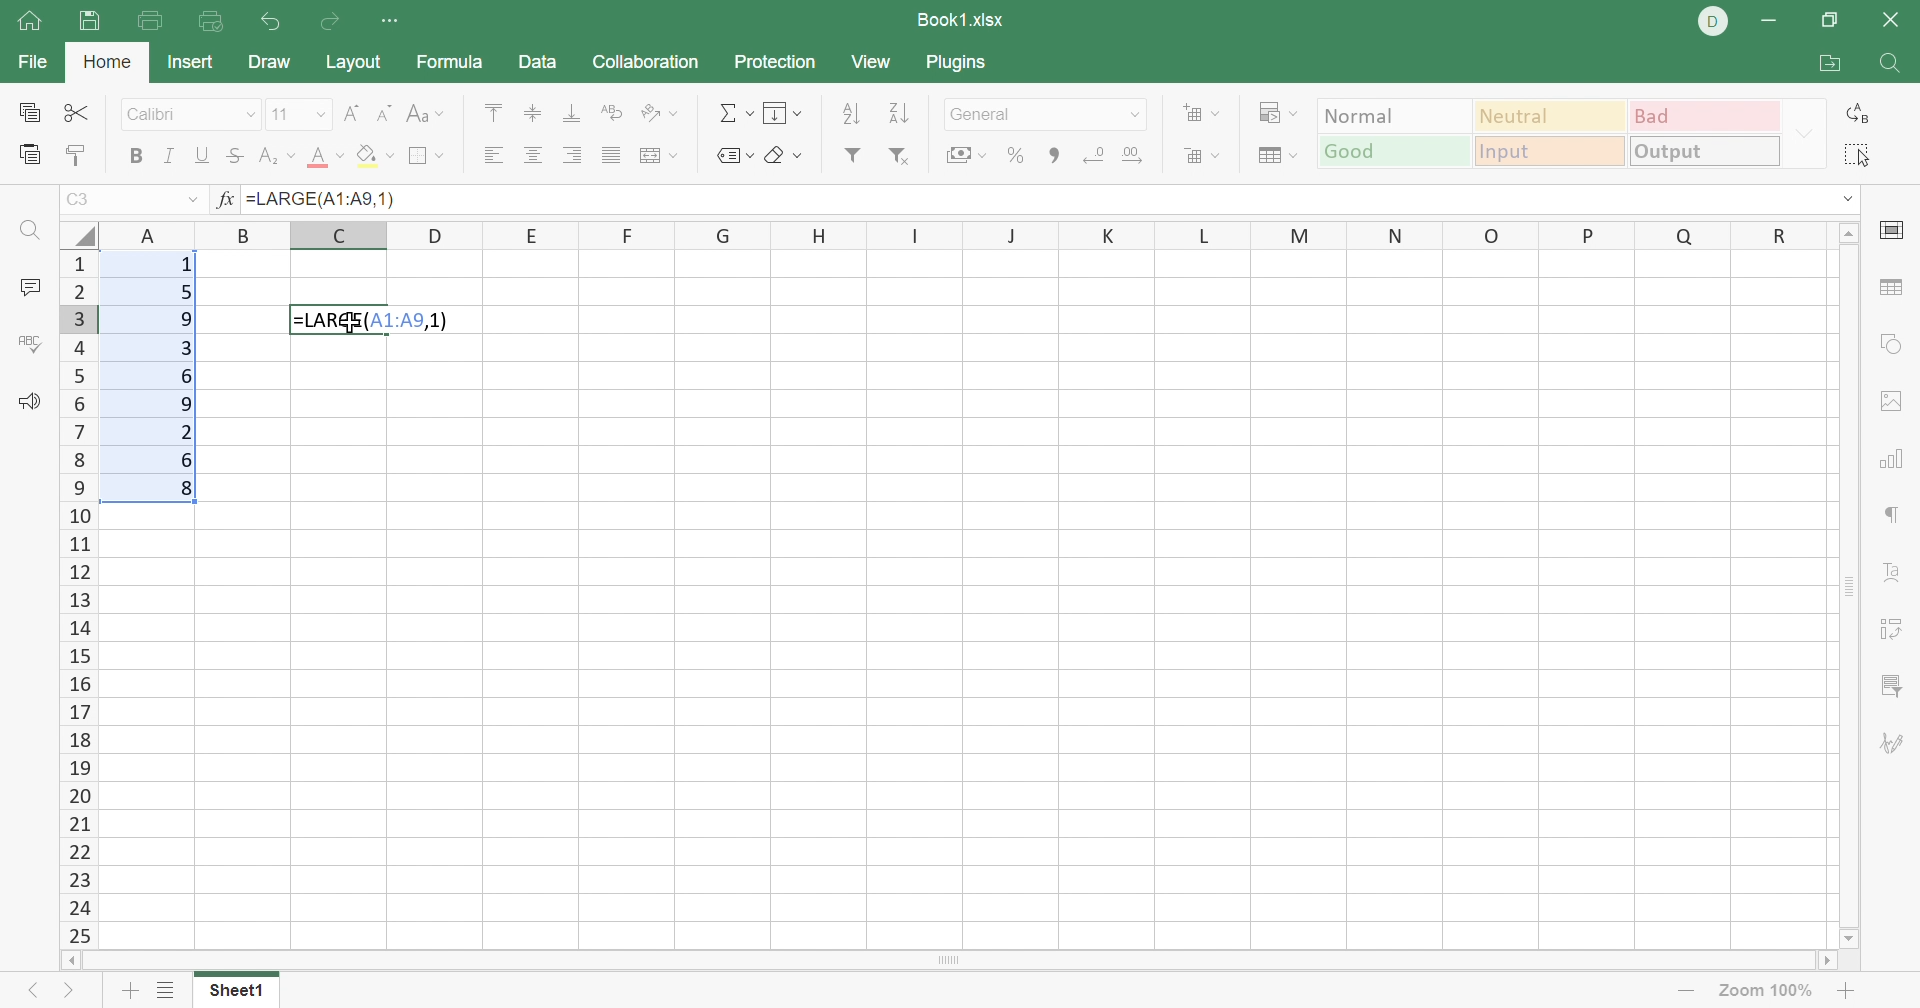 This screenshot has width=1920, height=1008. I want to click on Find, so click(1892, 67).